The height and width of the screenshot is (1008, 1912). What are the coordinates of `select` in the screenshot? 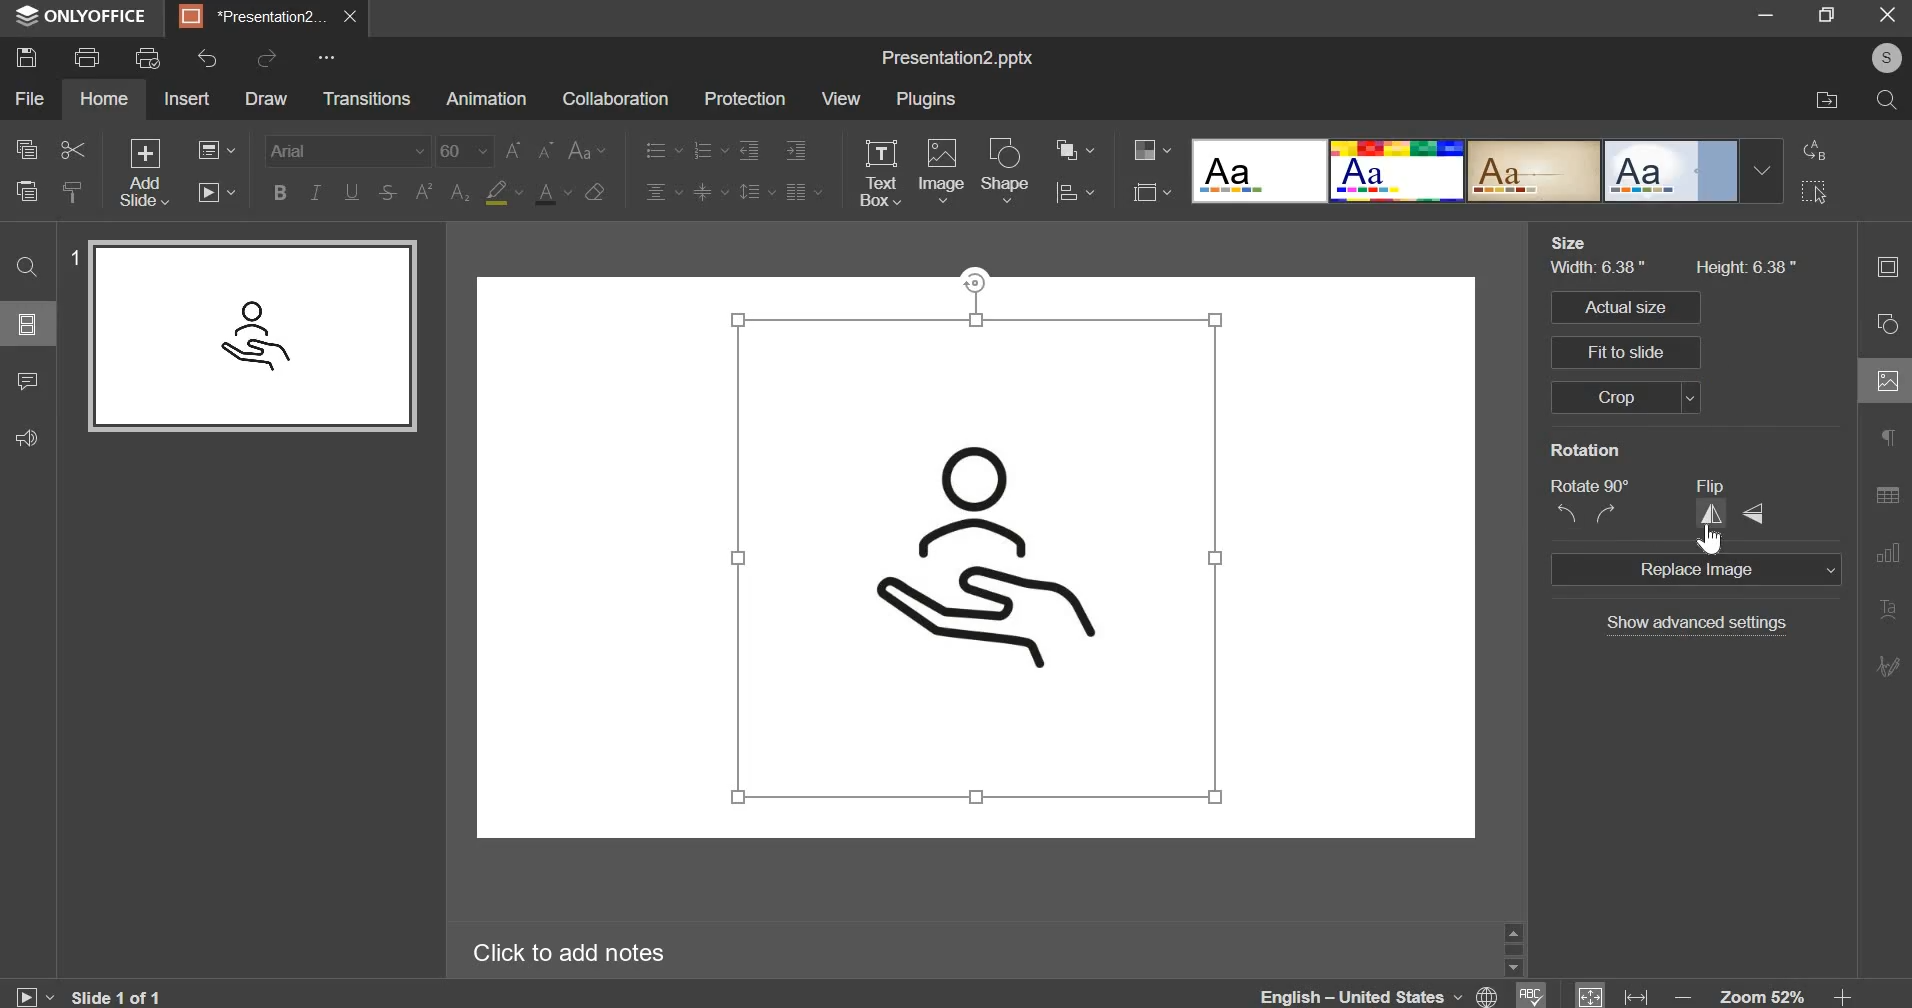 It's located at (1815, 192).